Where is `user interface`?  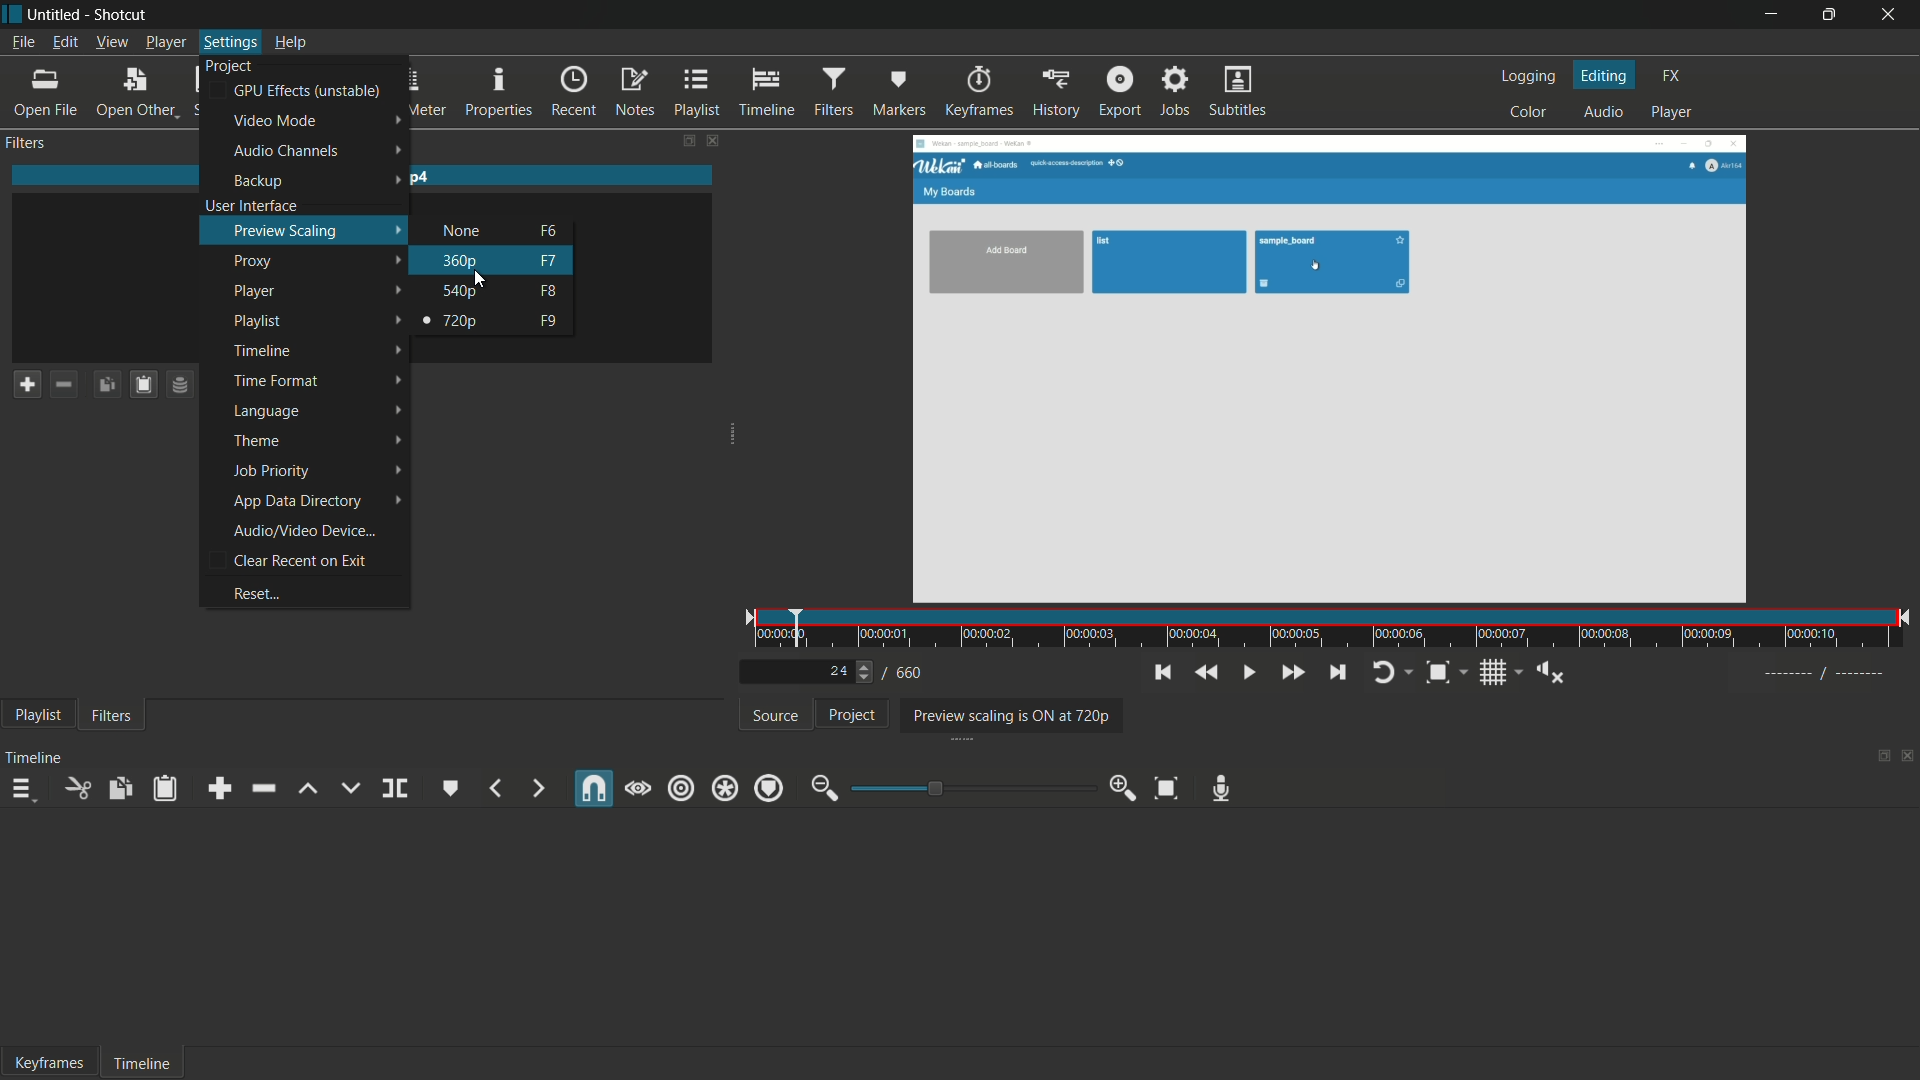 user interface is located at coordinates (251, 205).